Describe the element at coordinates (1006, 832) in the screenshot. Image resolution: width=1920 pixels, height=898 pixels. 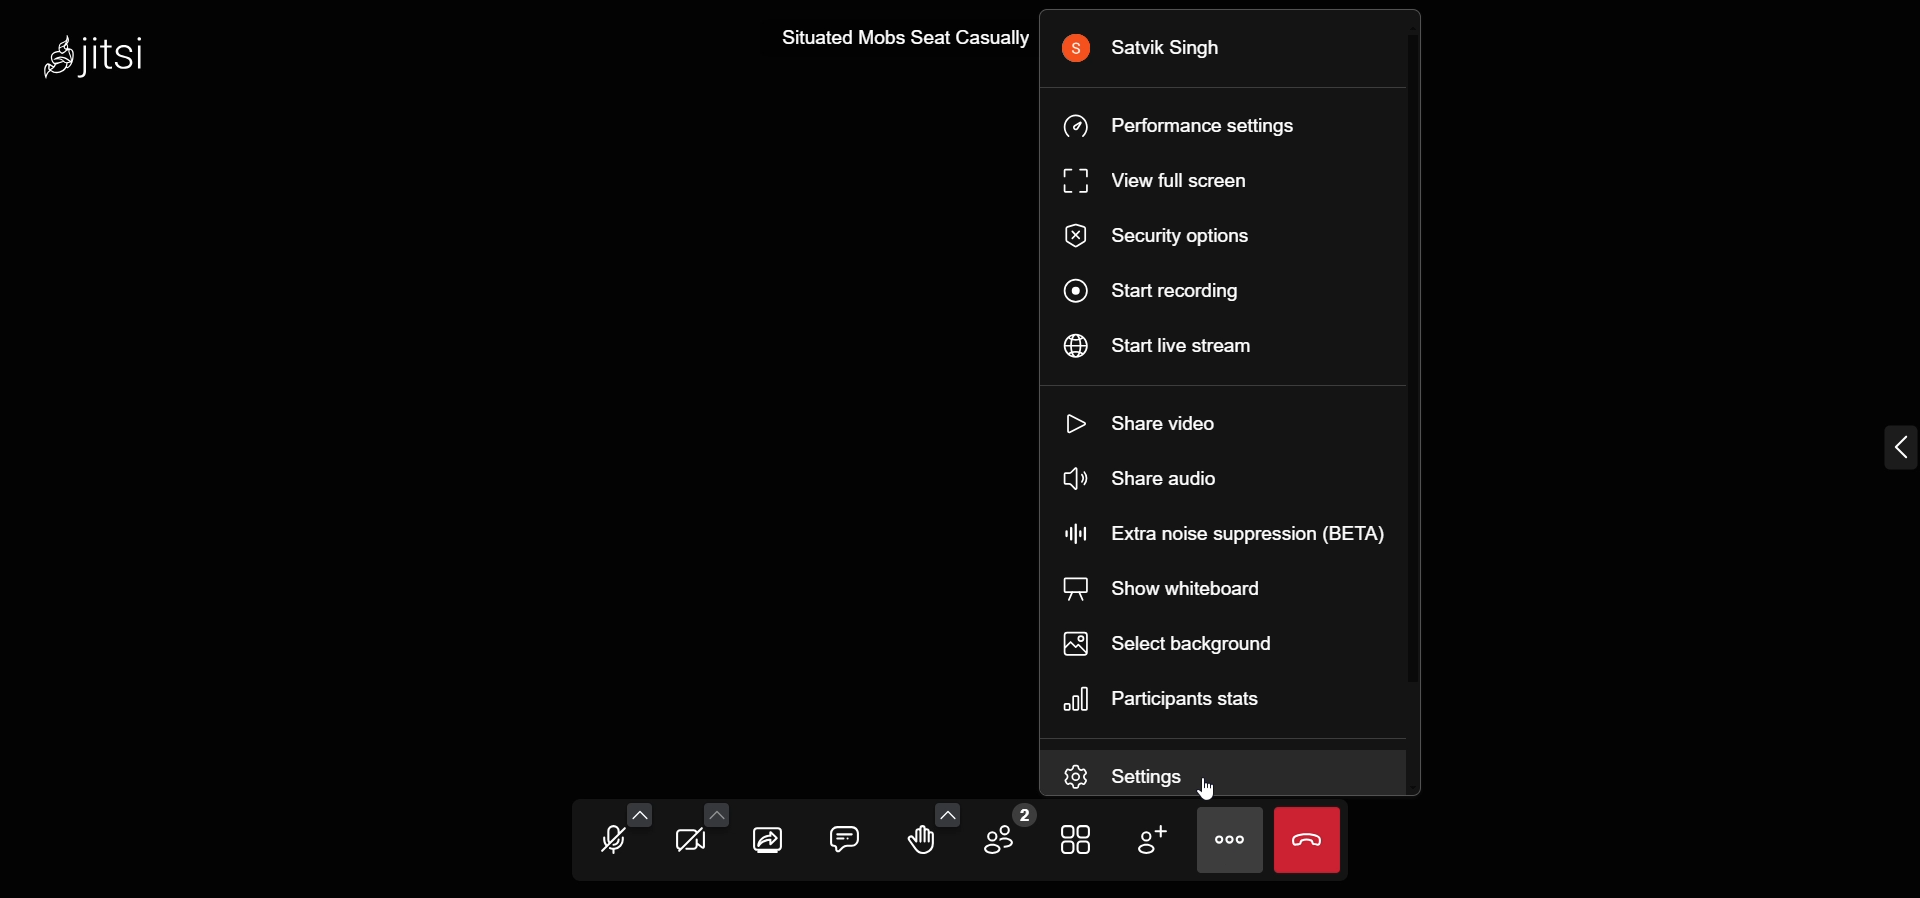
I see `participant` at that location.